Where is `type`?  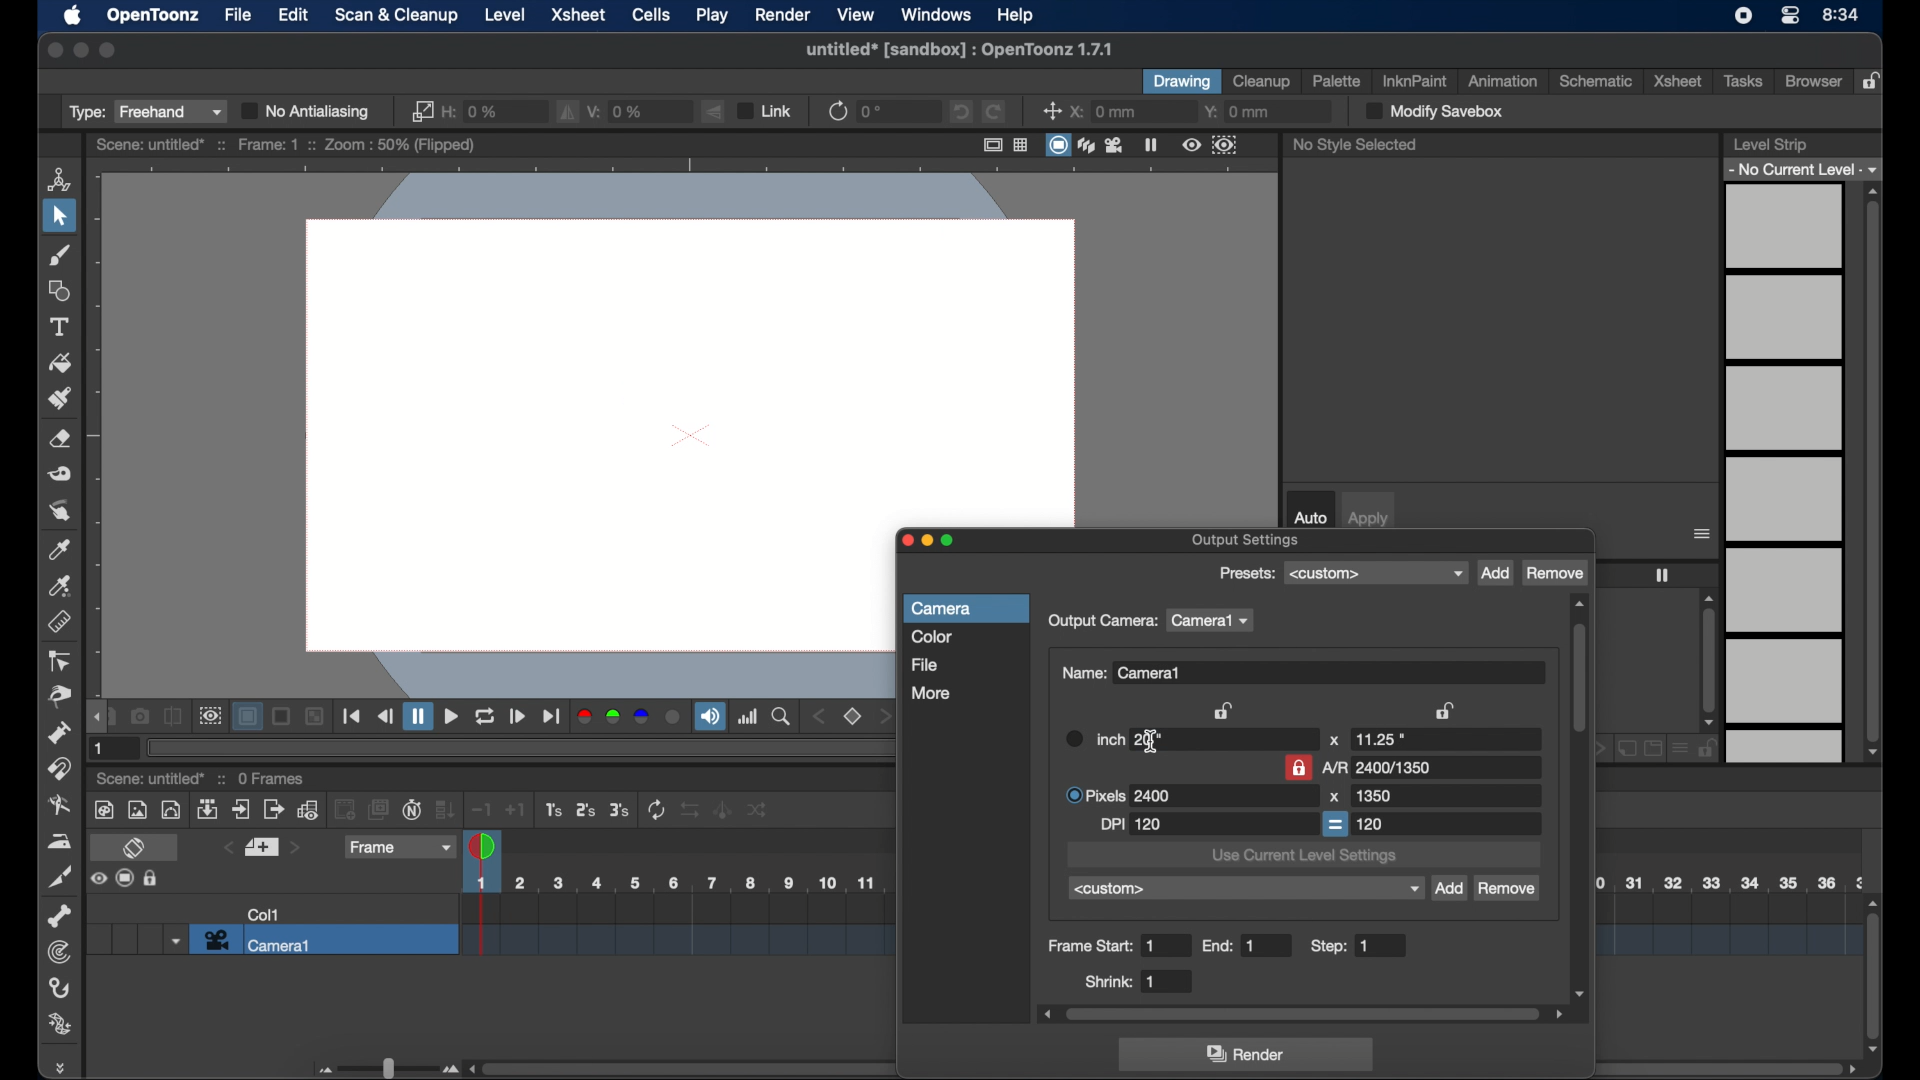 type is located at coordinates (145, 111).